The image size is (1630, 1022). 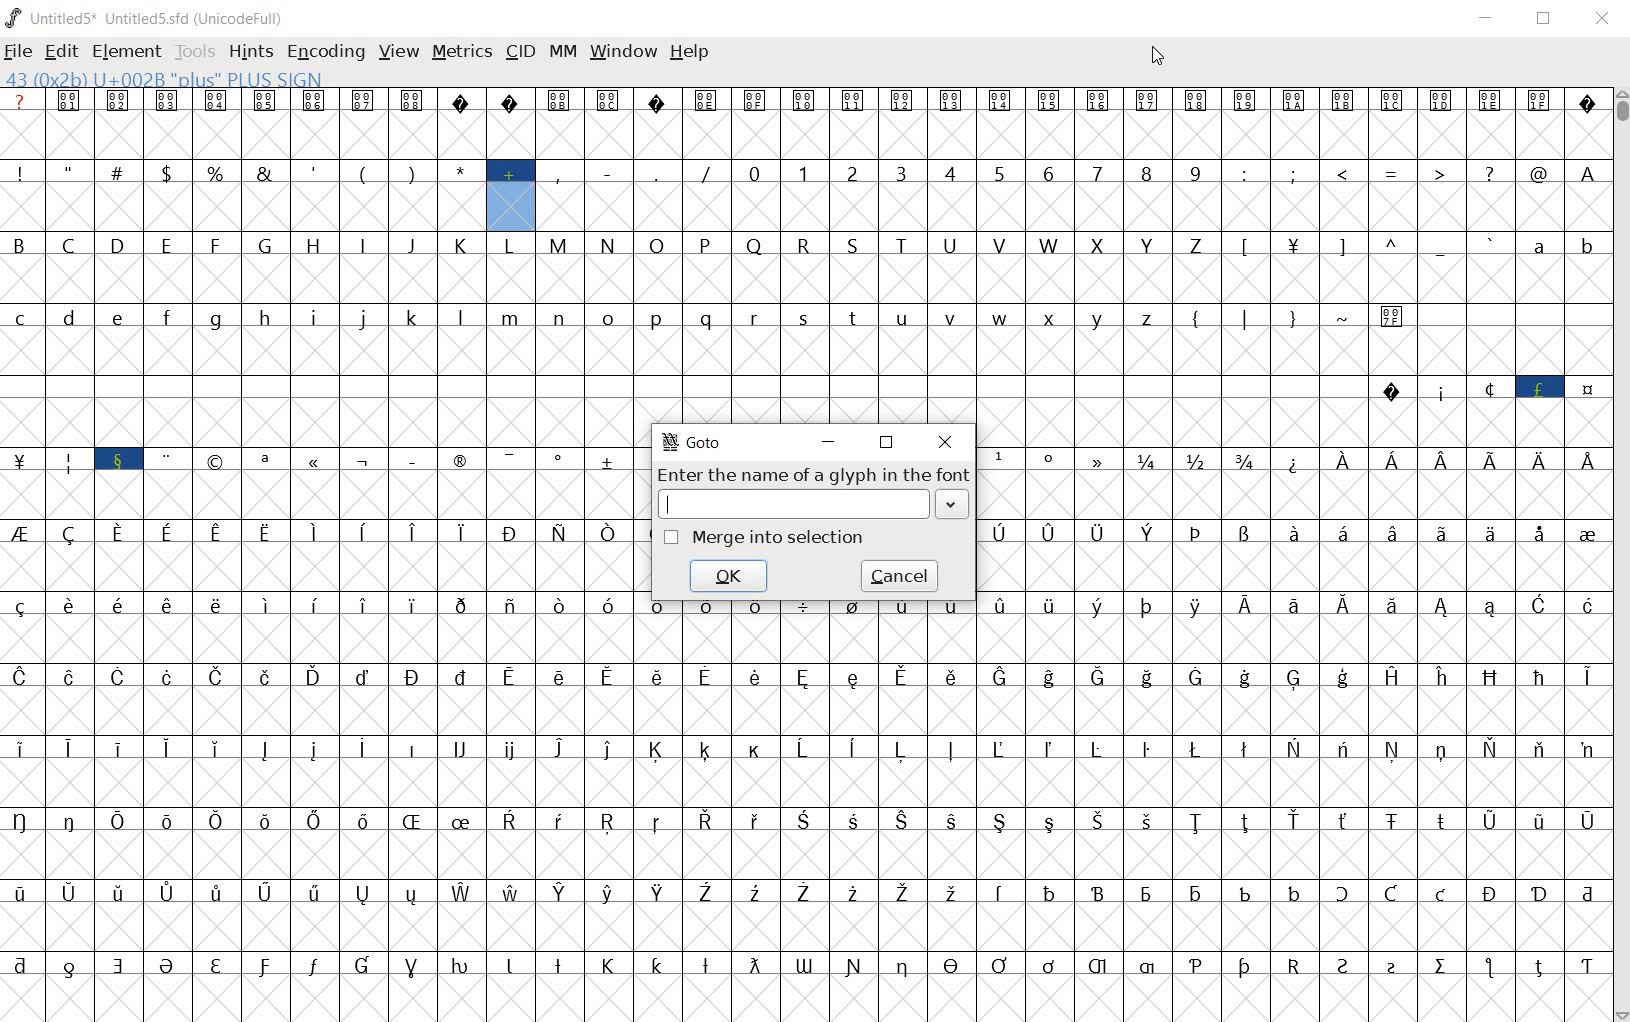 What do you see at coordinates (888, 444) in the screenshot?
I see `restore down` at bounding box center [888, 444].